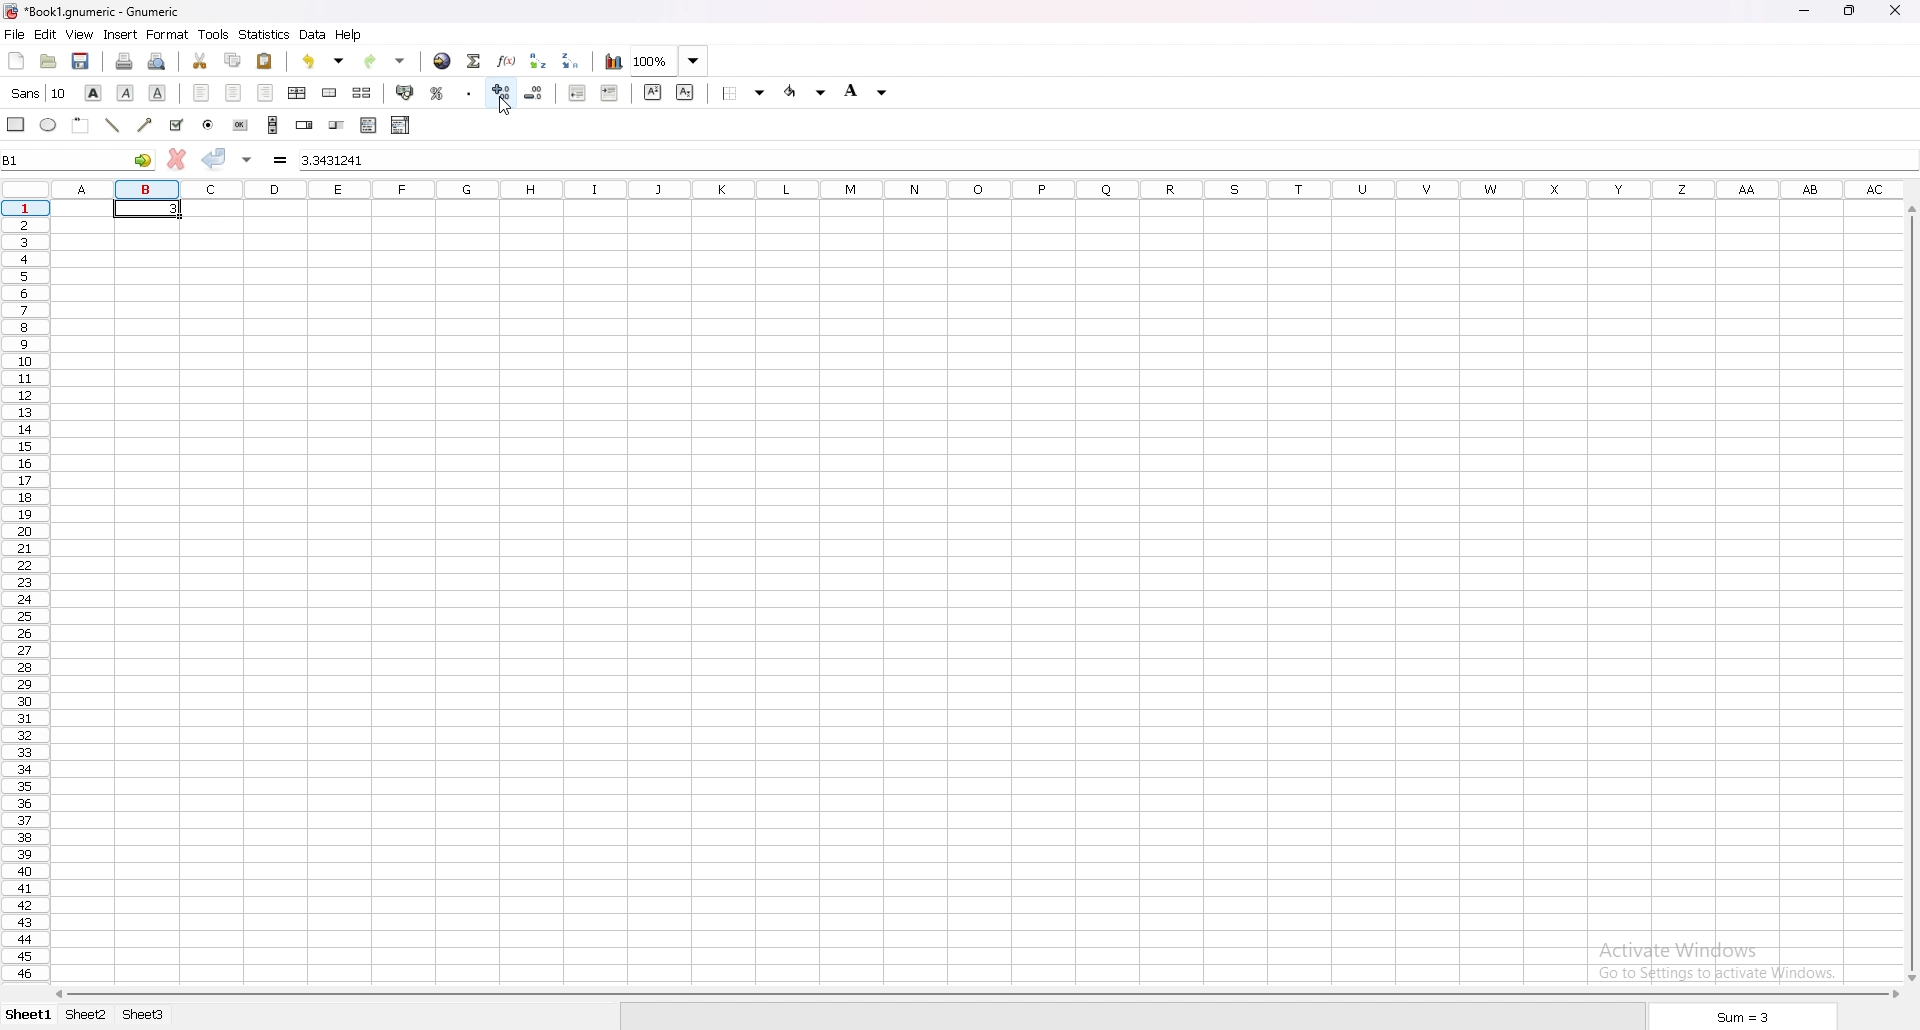 This screenshot has width=1920, height=1030. What do you see at coordinates (110, 126) in the screenshot?
I see `line` at bounding box center [110, 126].